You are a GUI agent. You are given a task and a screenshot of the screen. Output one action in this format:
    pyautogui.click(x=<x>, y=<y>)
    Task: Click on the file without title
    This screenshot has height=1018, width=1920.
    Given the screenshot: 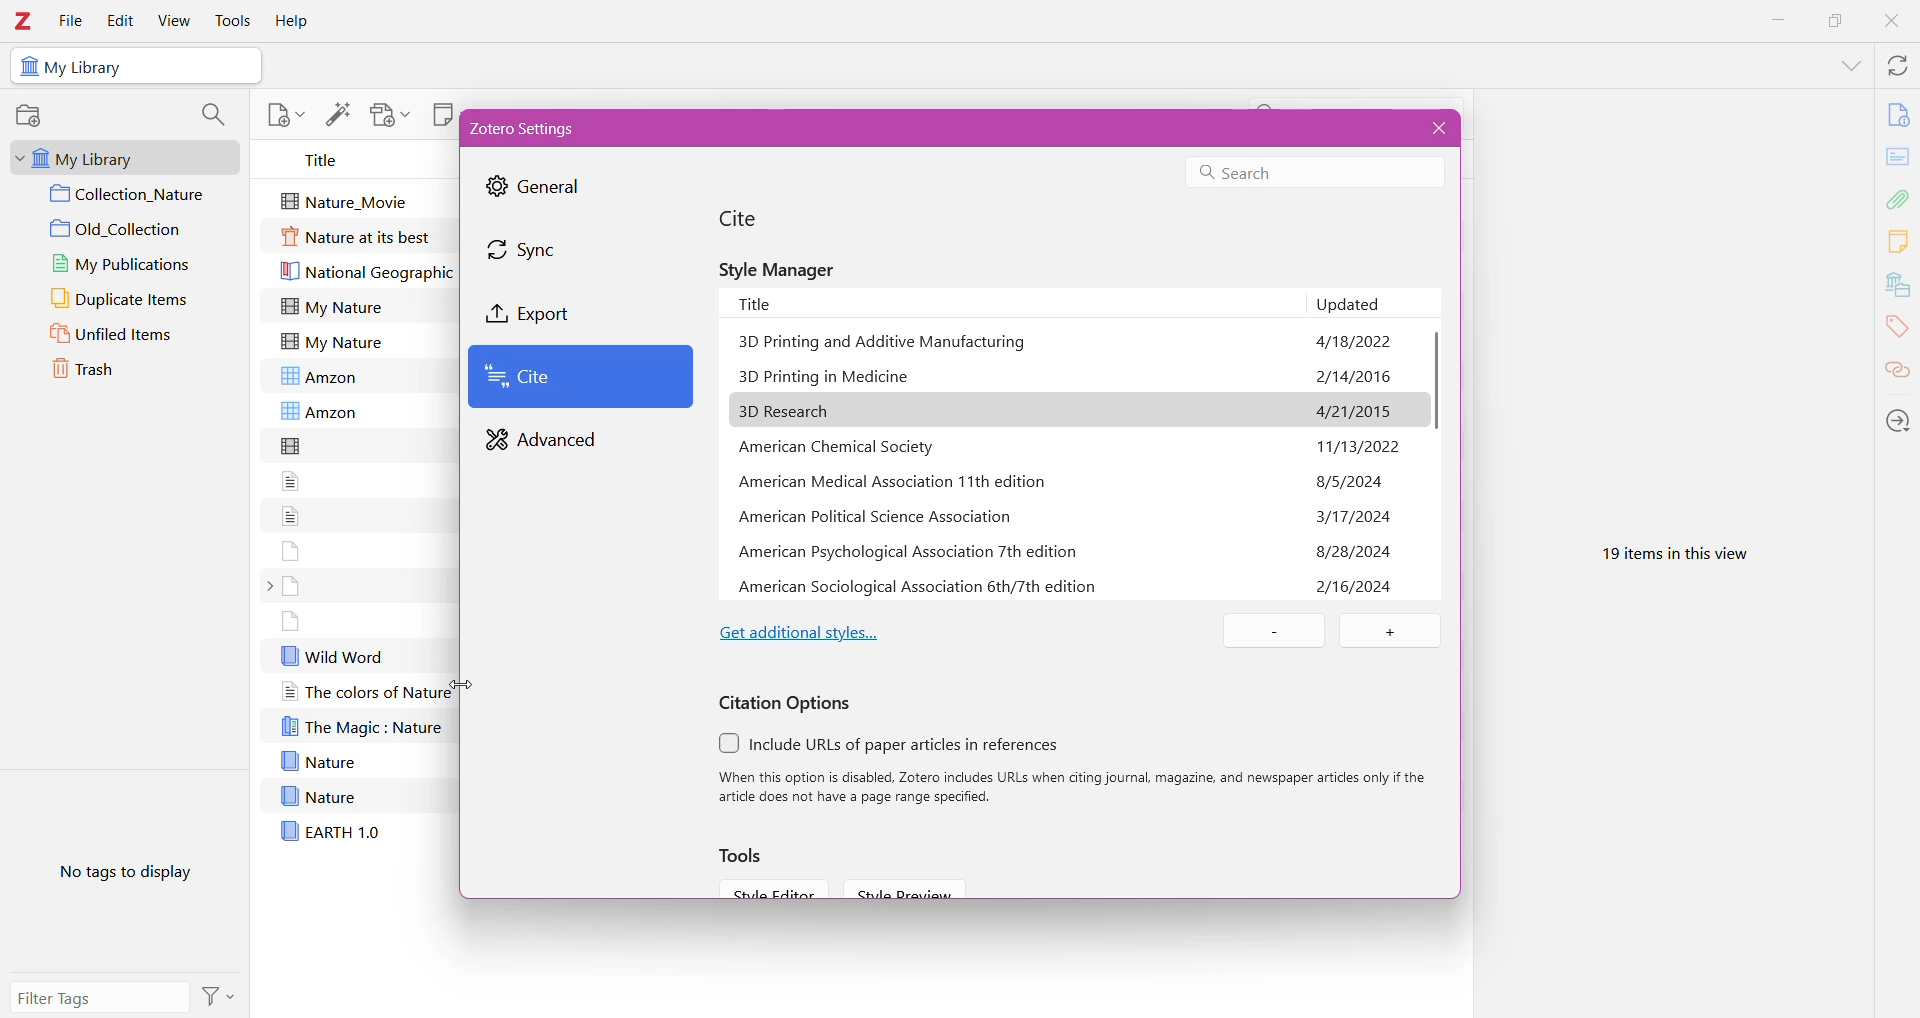 What is the action you would take?
    pyautogui.click(x=292, y=586)
    